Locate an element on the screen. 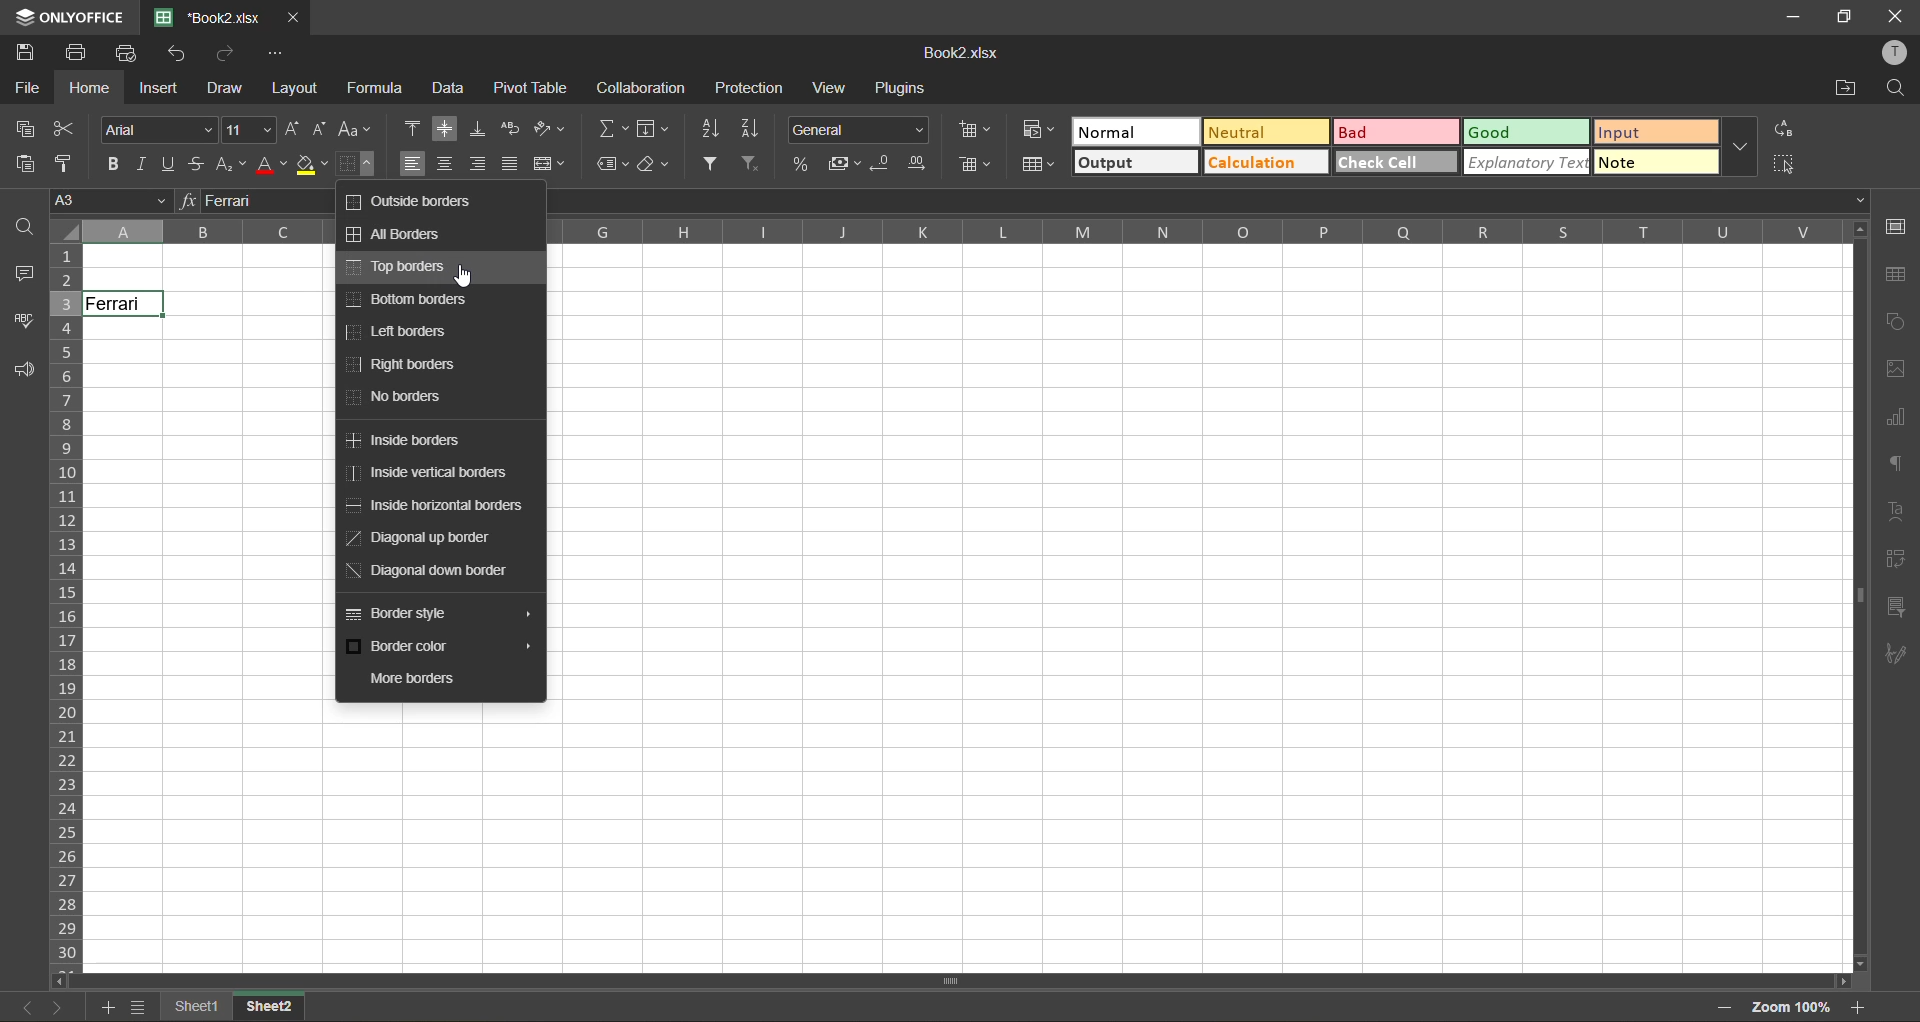 The image size is (1920, 1022). draw is located at coordinates (224, 89).